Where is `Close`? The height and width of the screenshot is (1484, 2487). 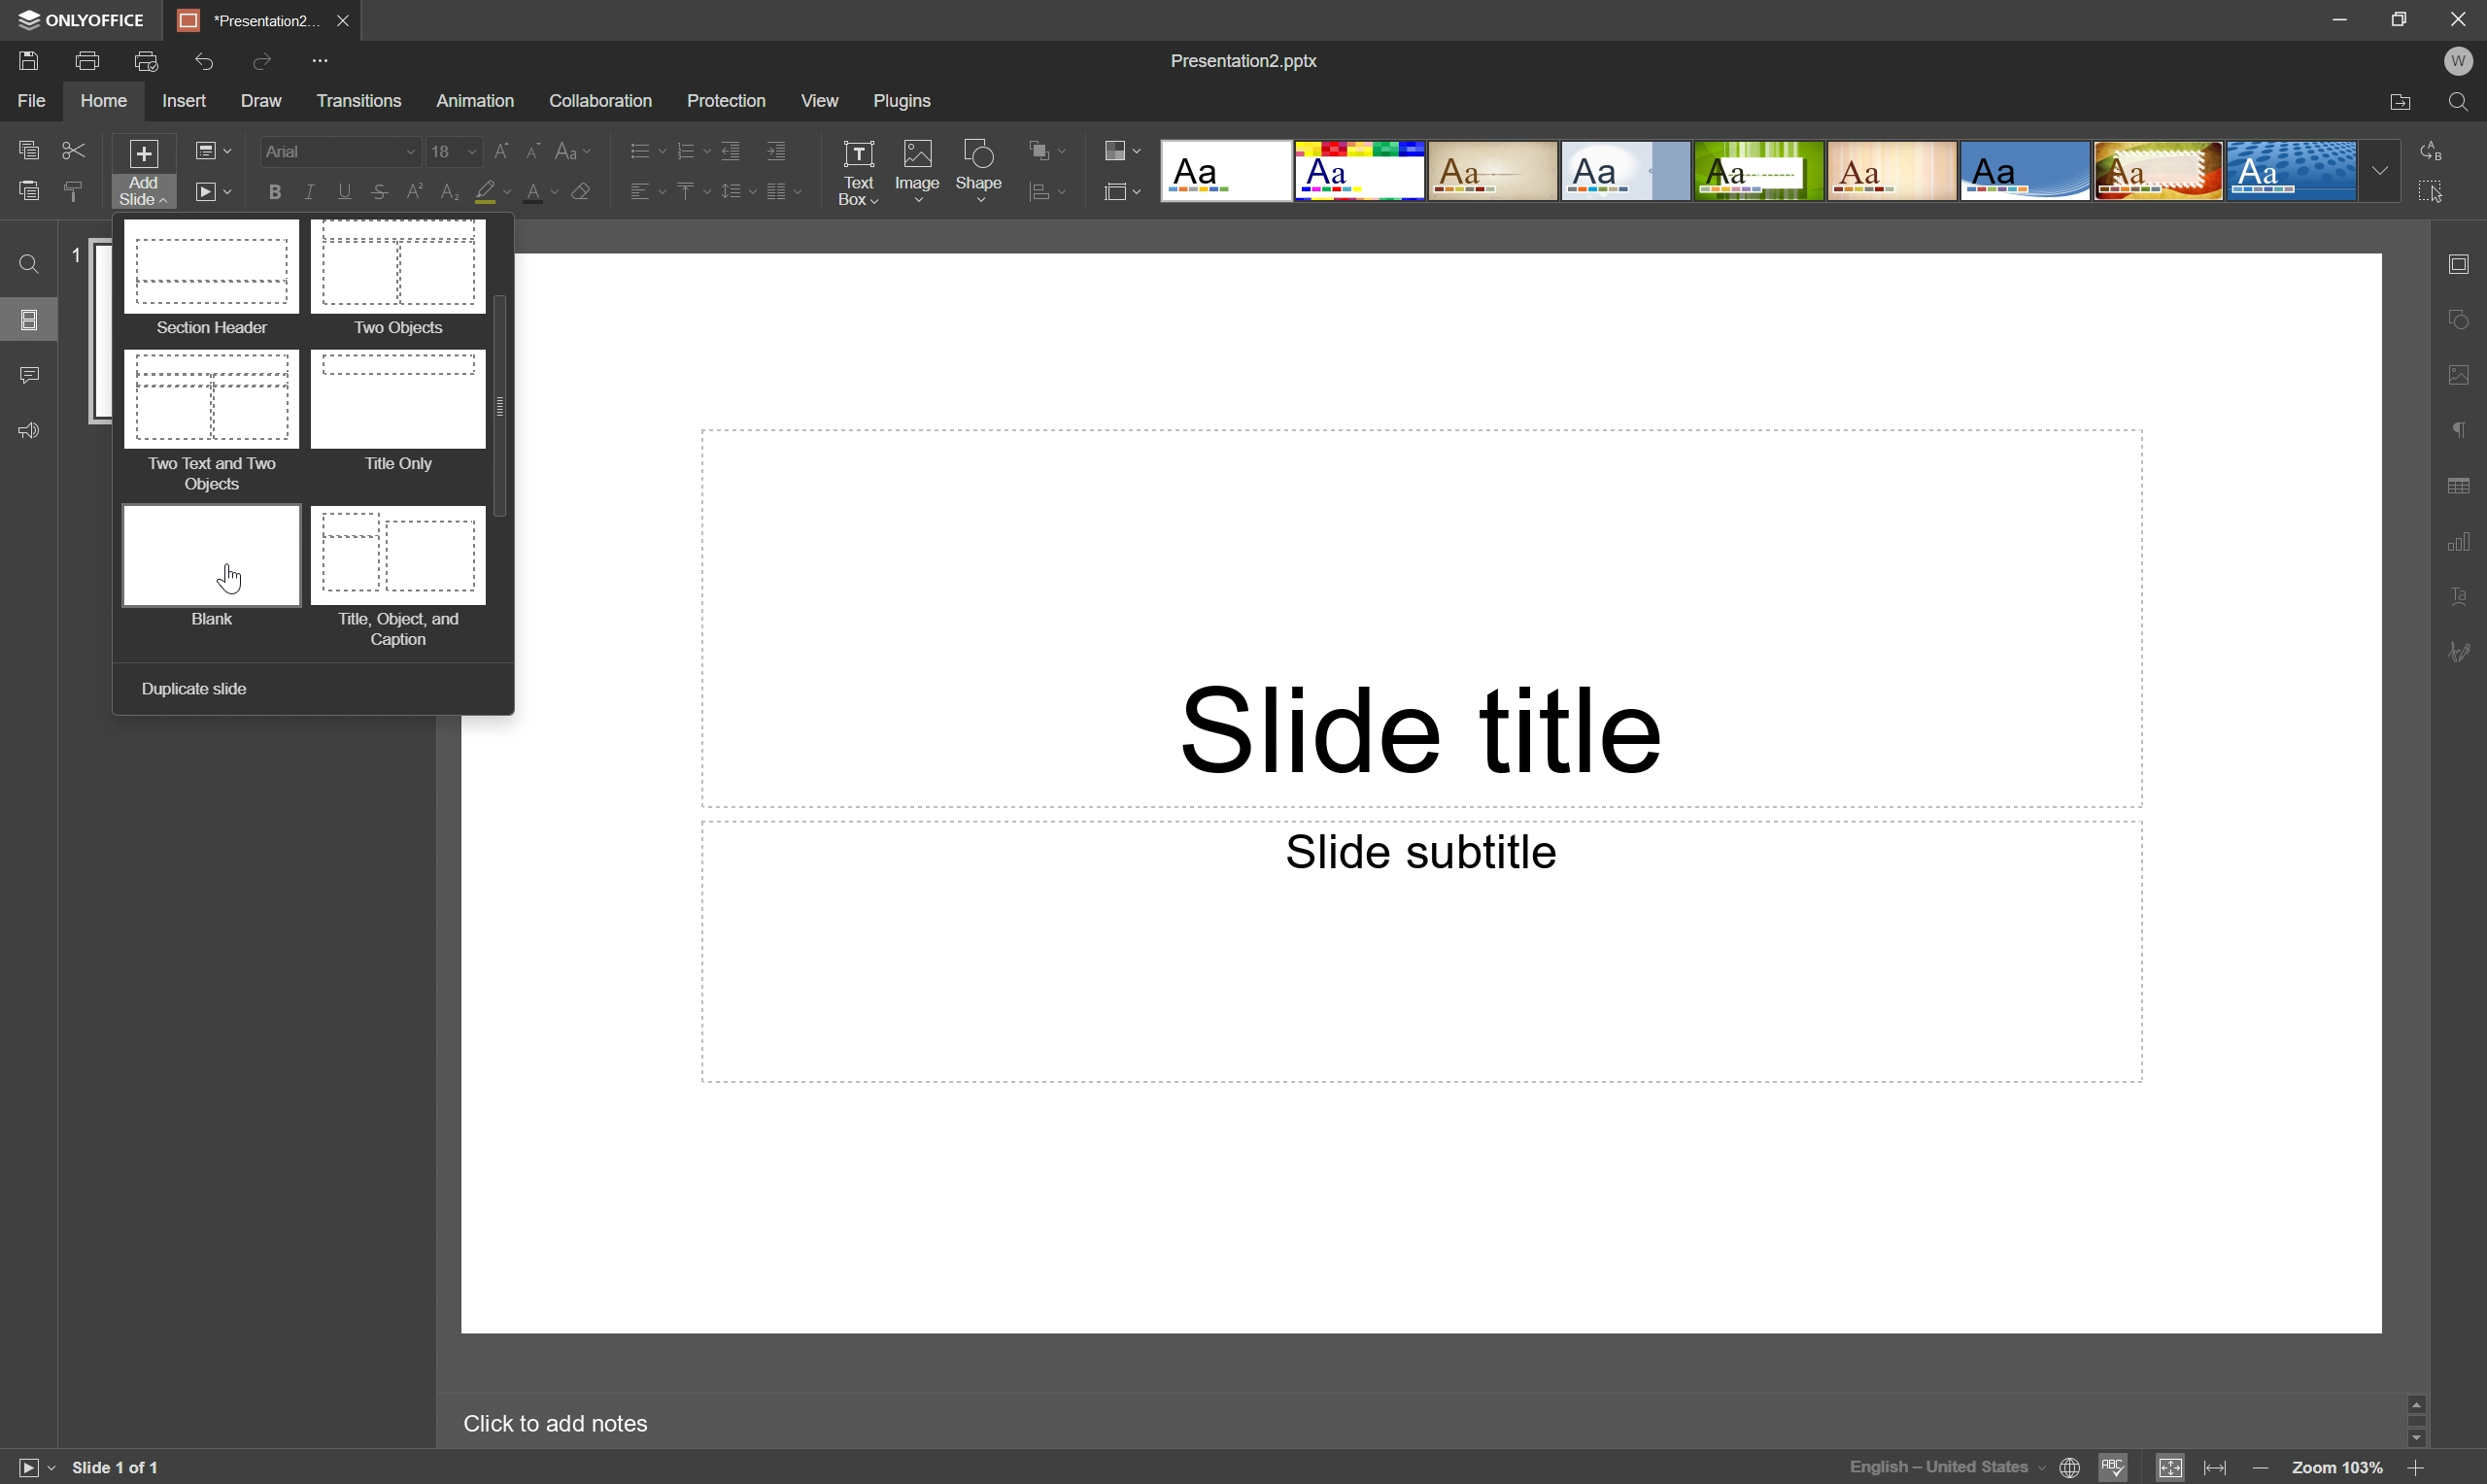 Close is located at coordinates (2456, 16).